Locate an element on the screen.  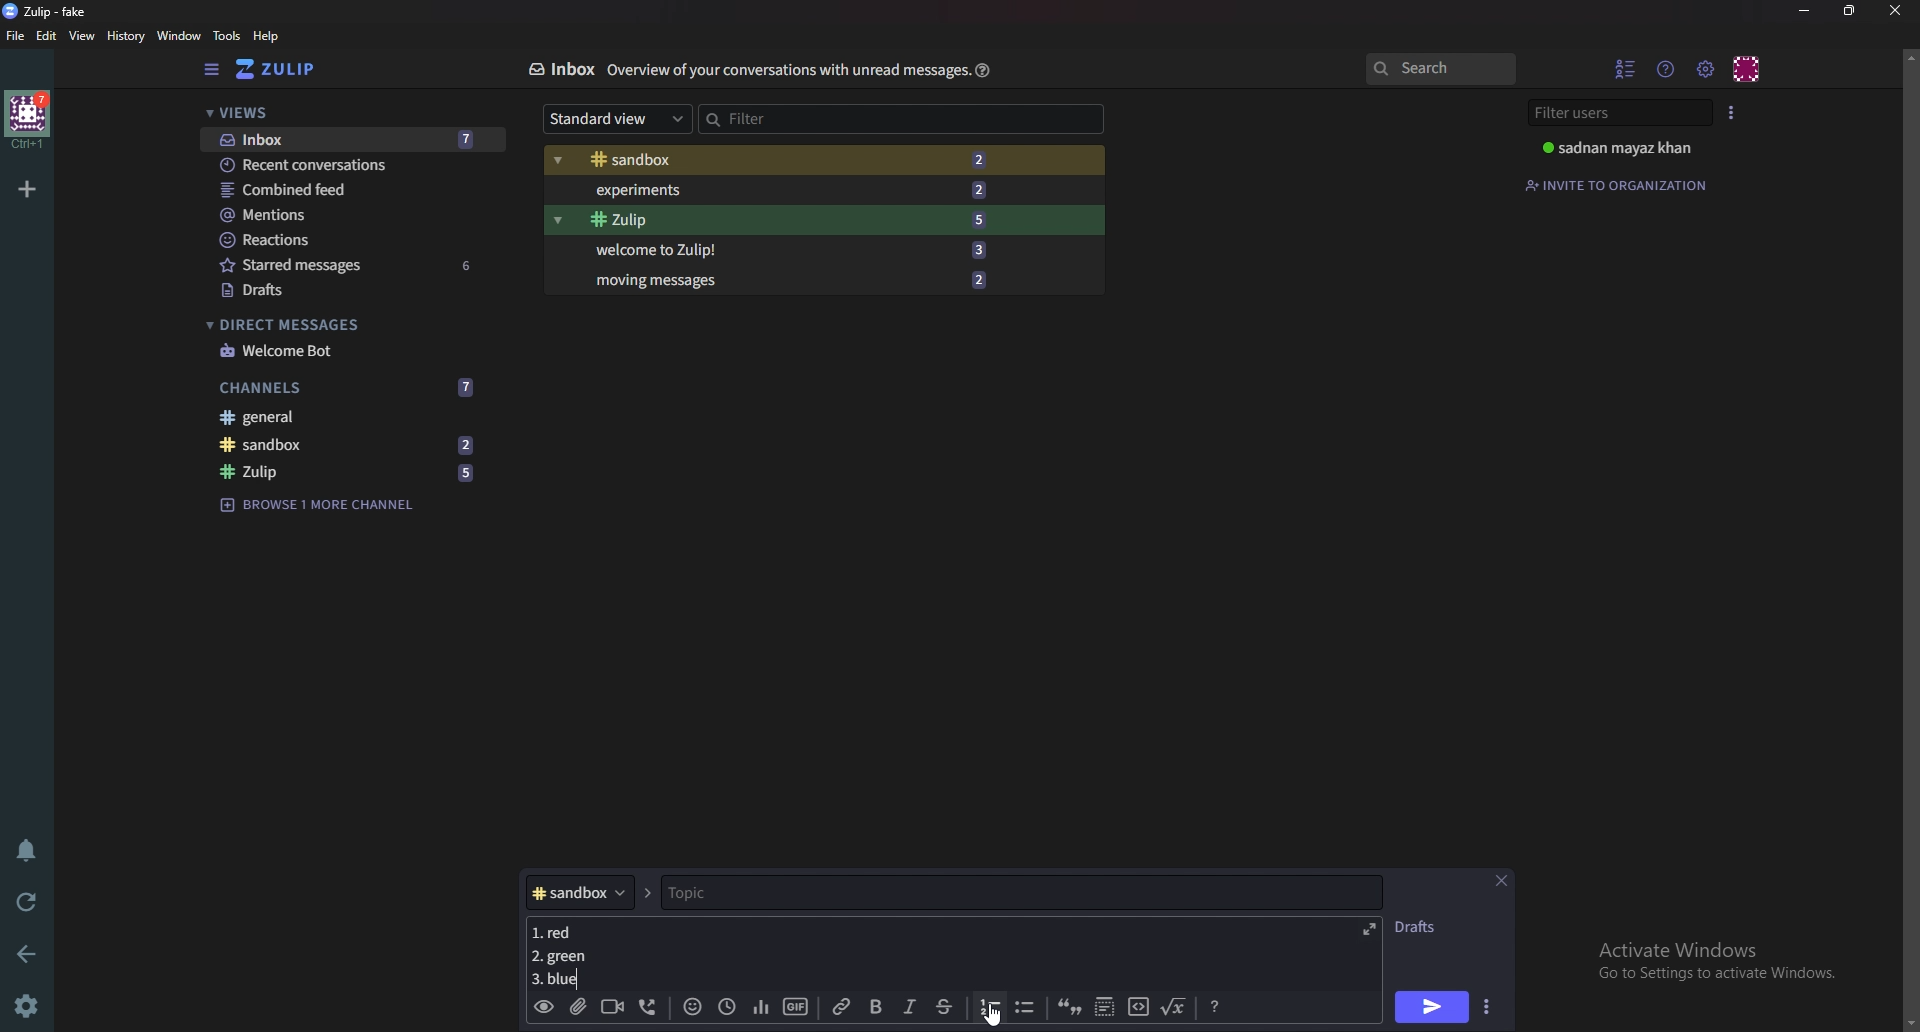
Invite to organization is located at coordinates (1620, 183).